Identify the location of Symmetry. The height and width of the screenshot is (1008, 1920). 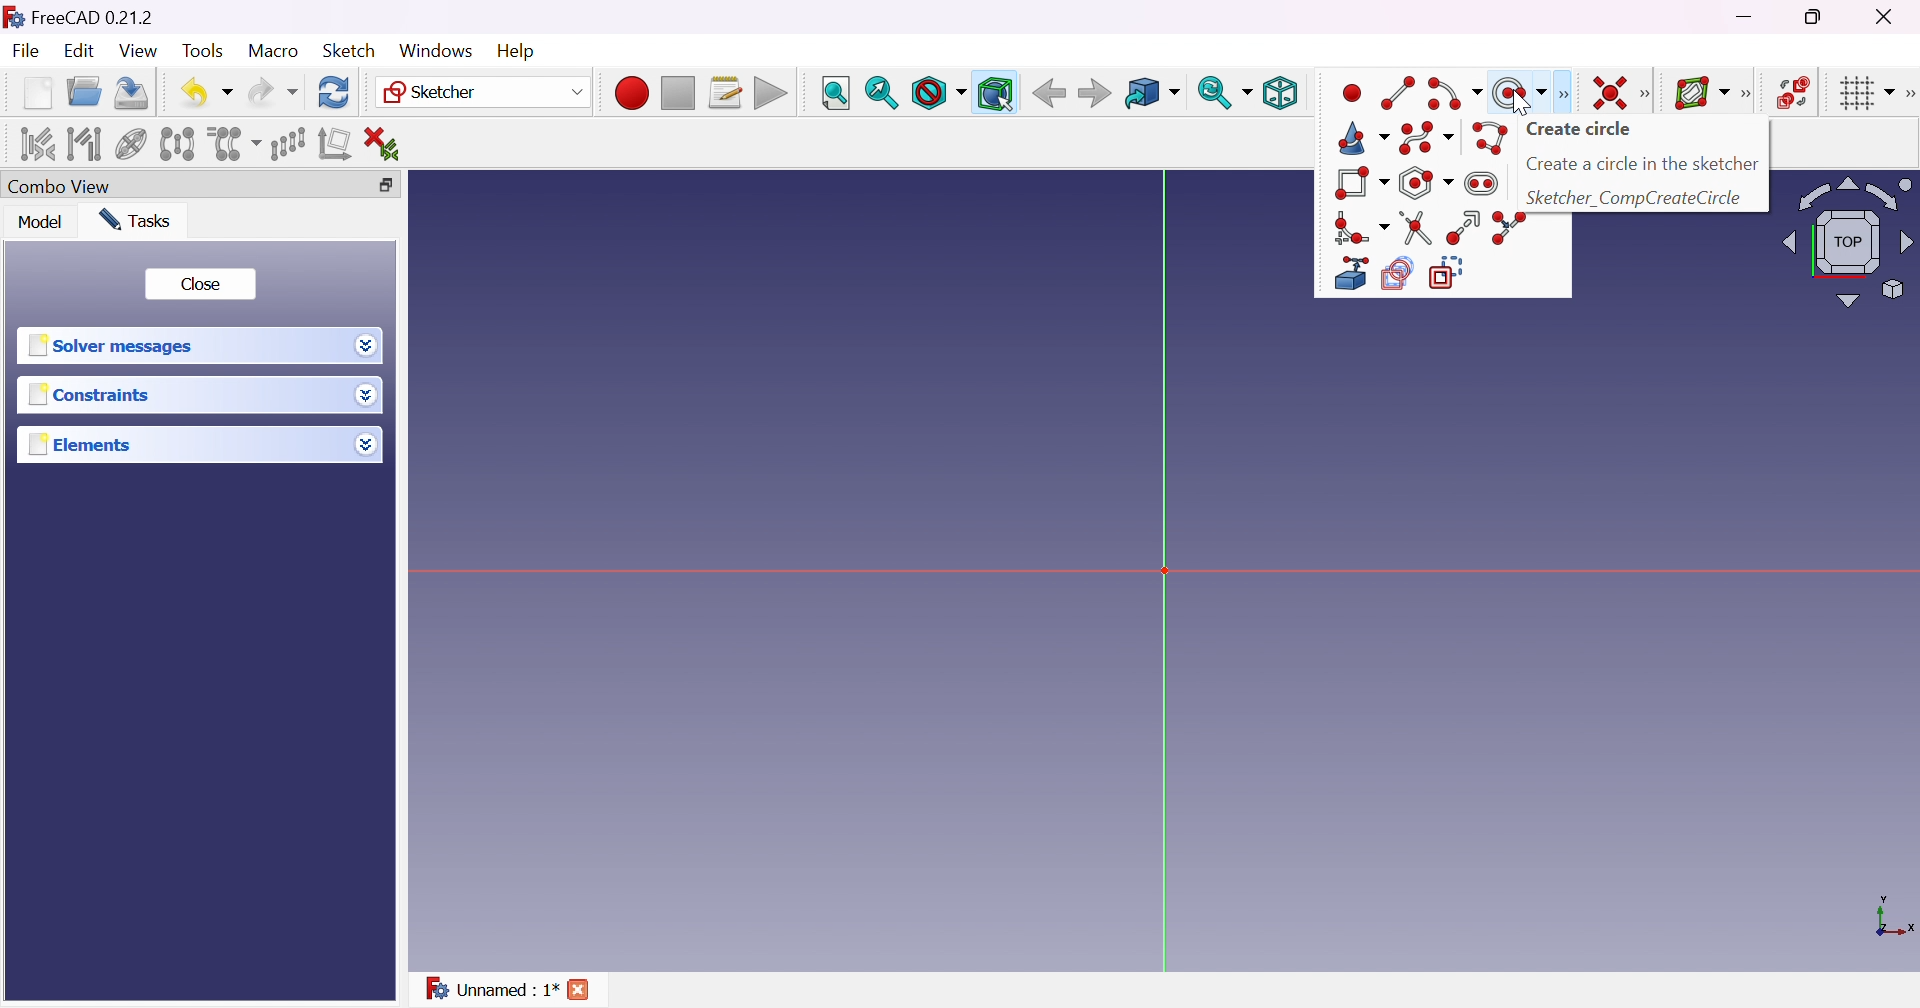
(177, 145).